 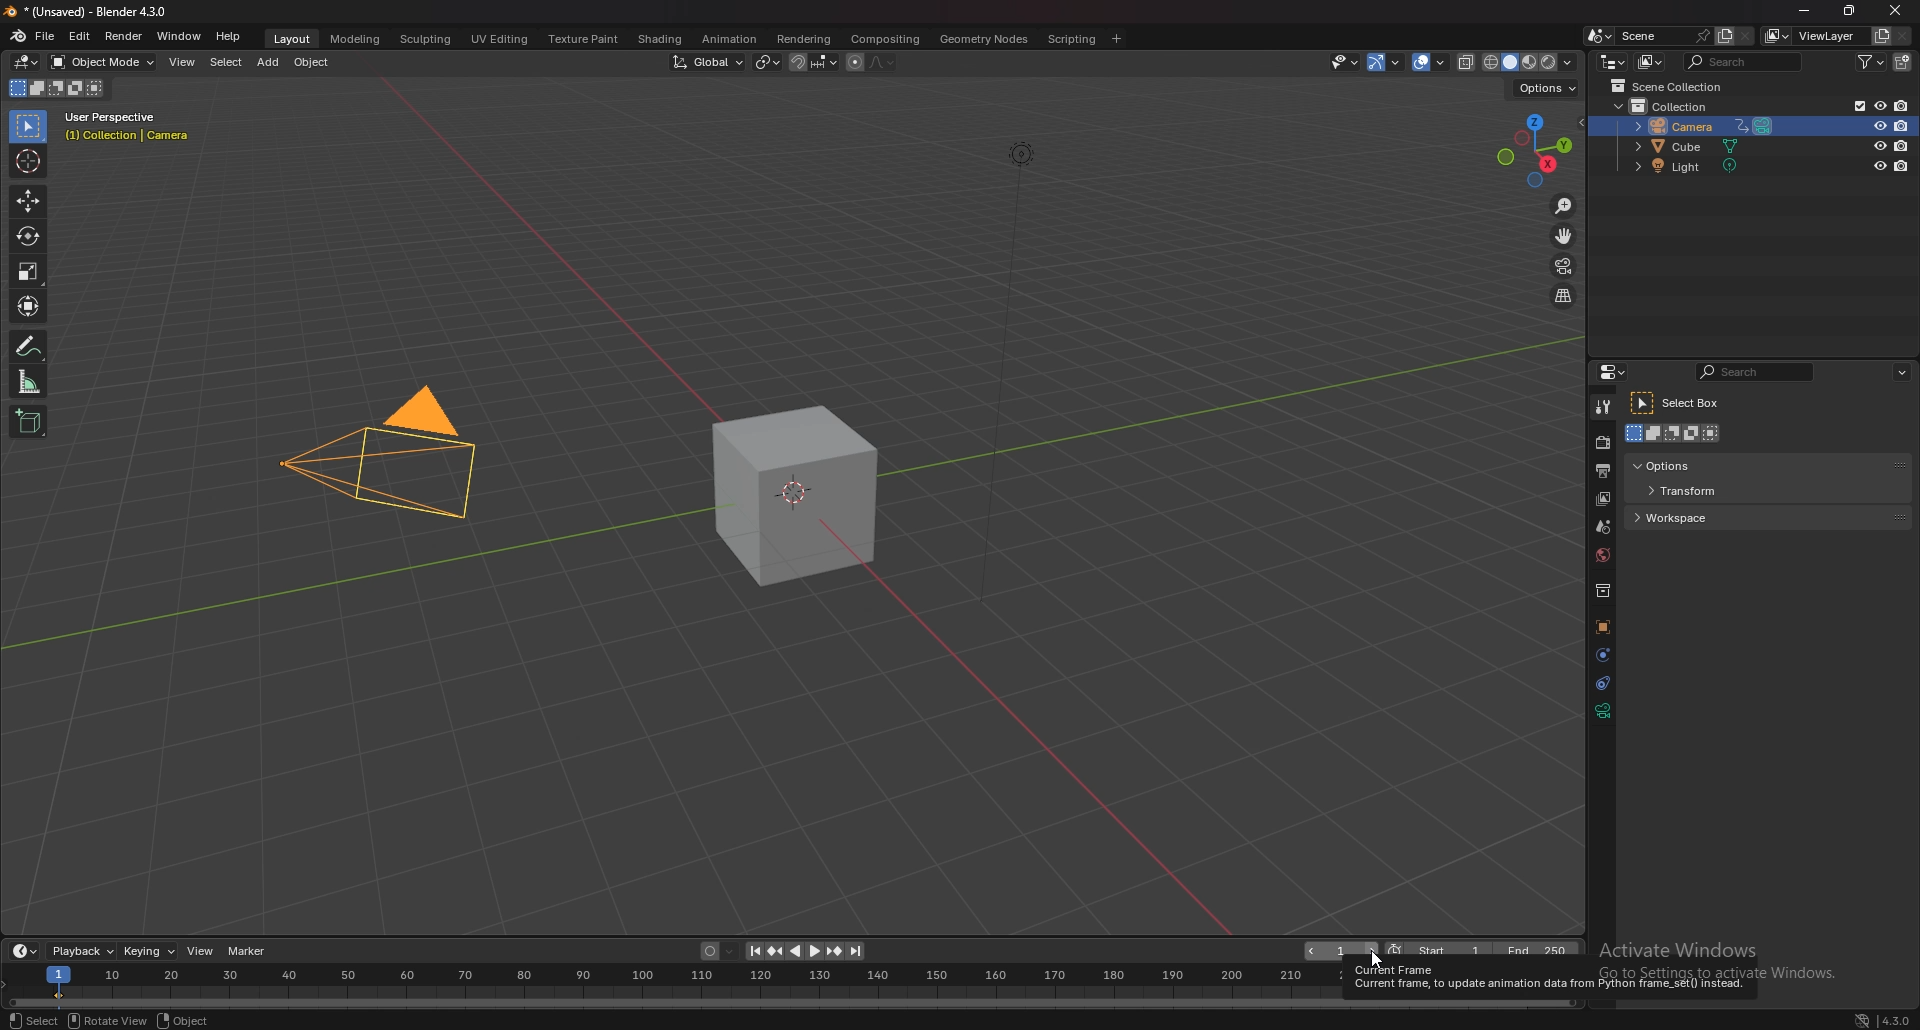 I want to click on scene, so click(x=1605, y=527).